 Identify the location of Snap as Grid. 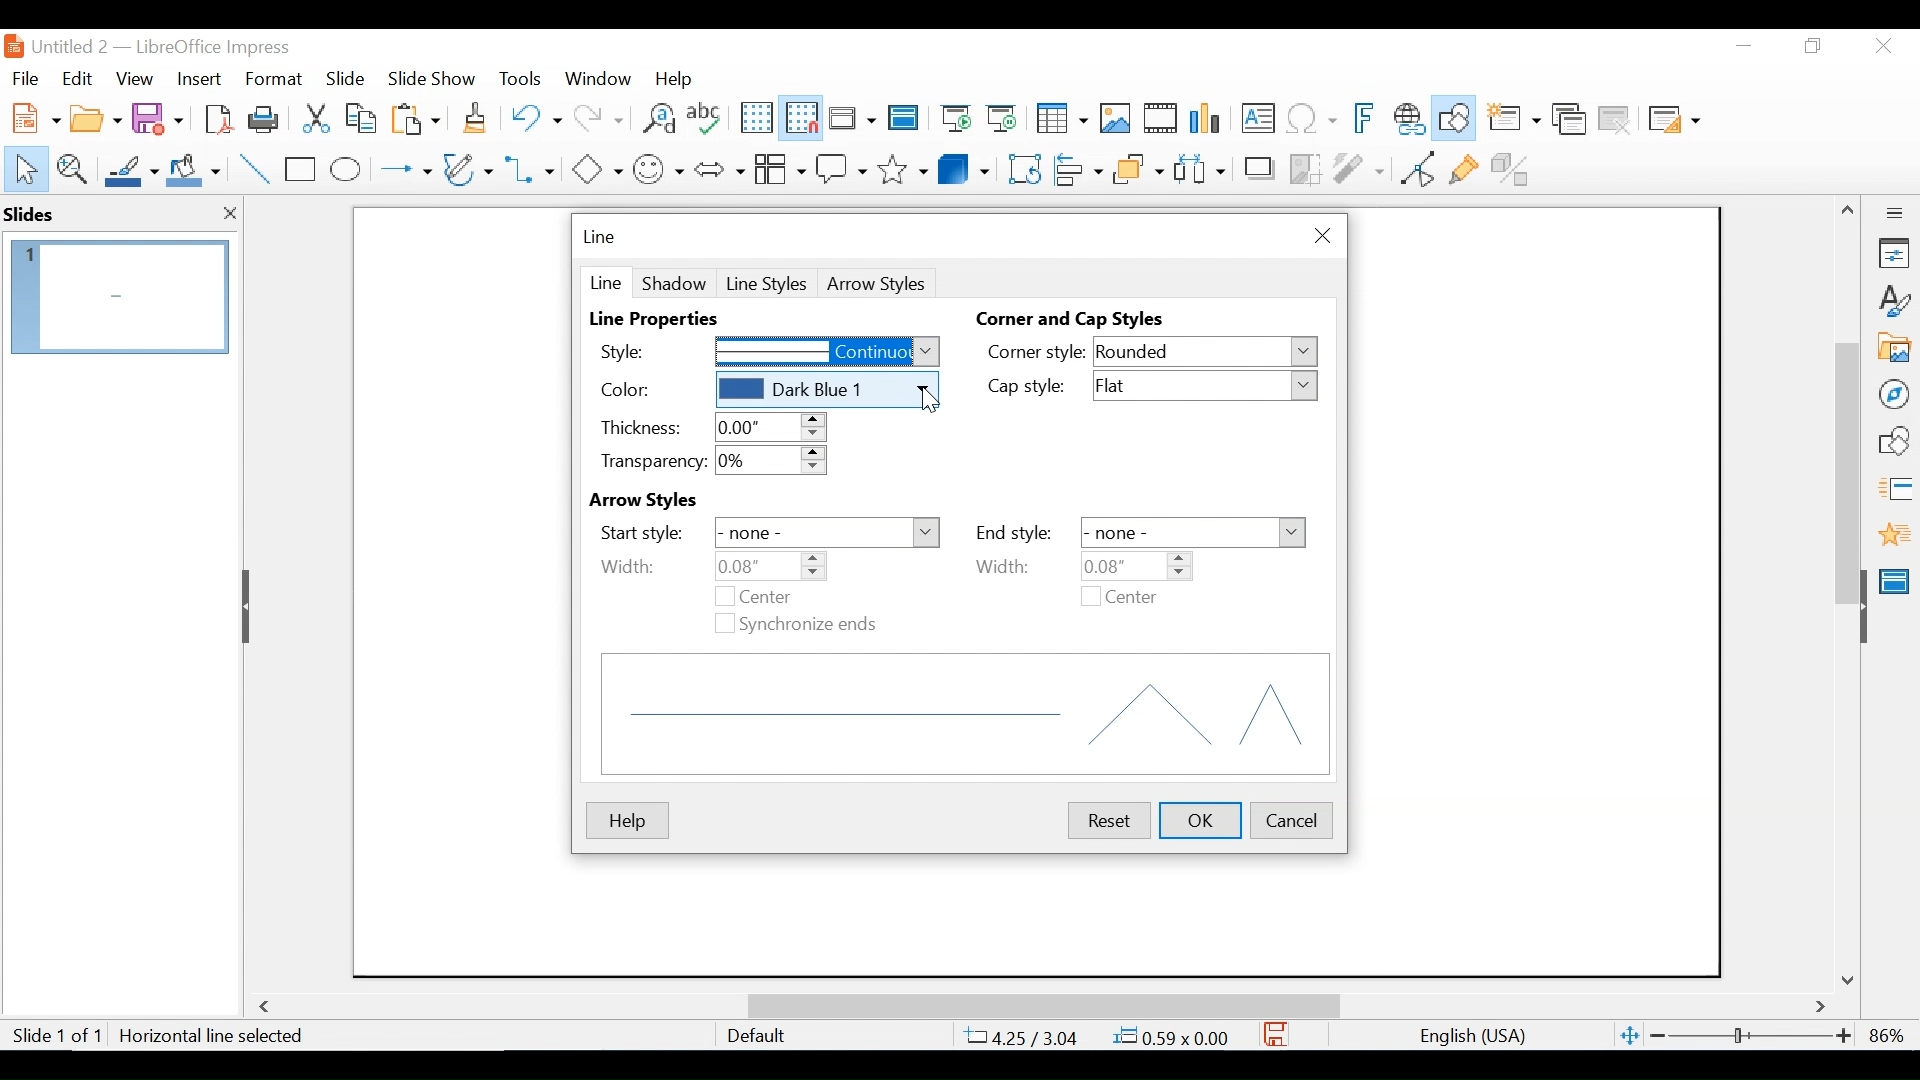
(801, 118).